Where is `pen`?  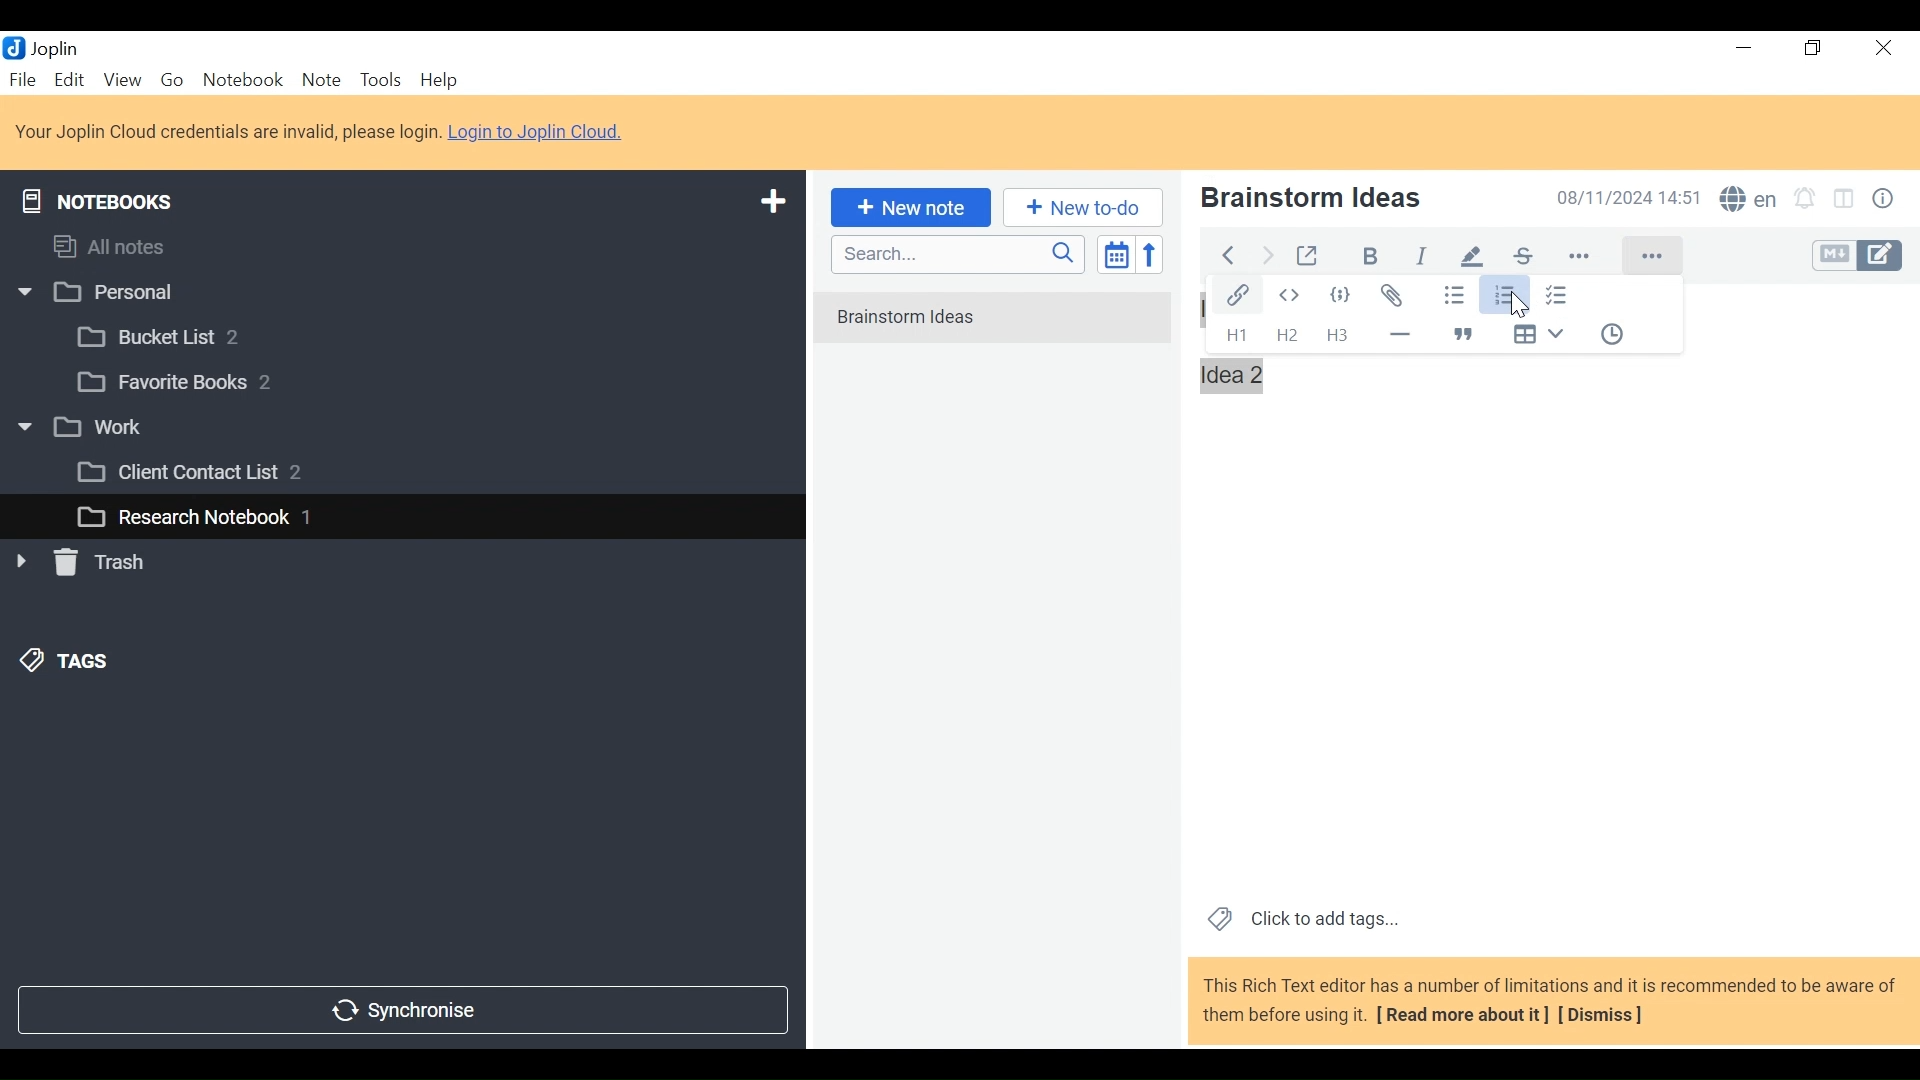 pen is located at coordinates (1471, 252).